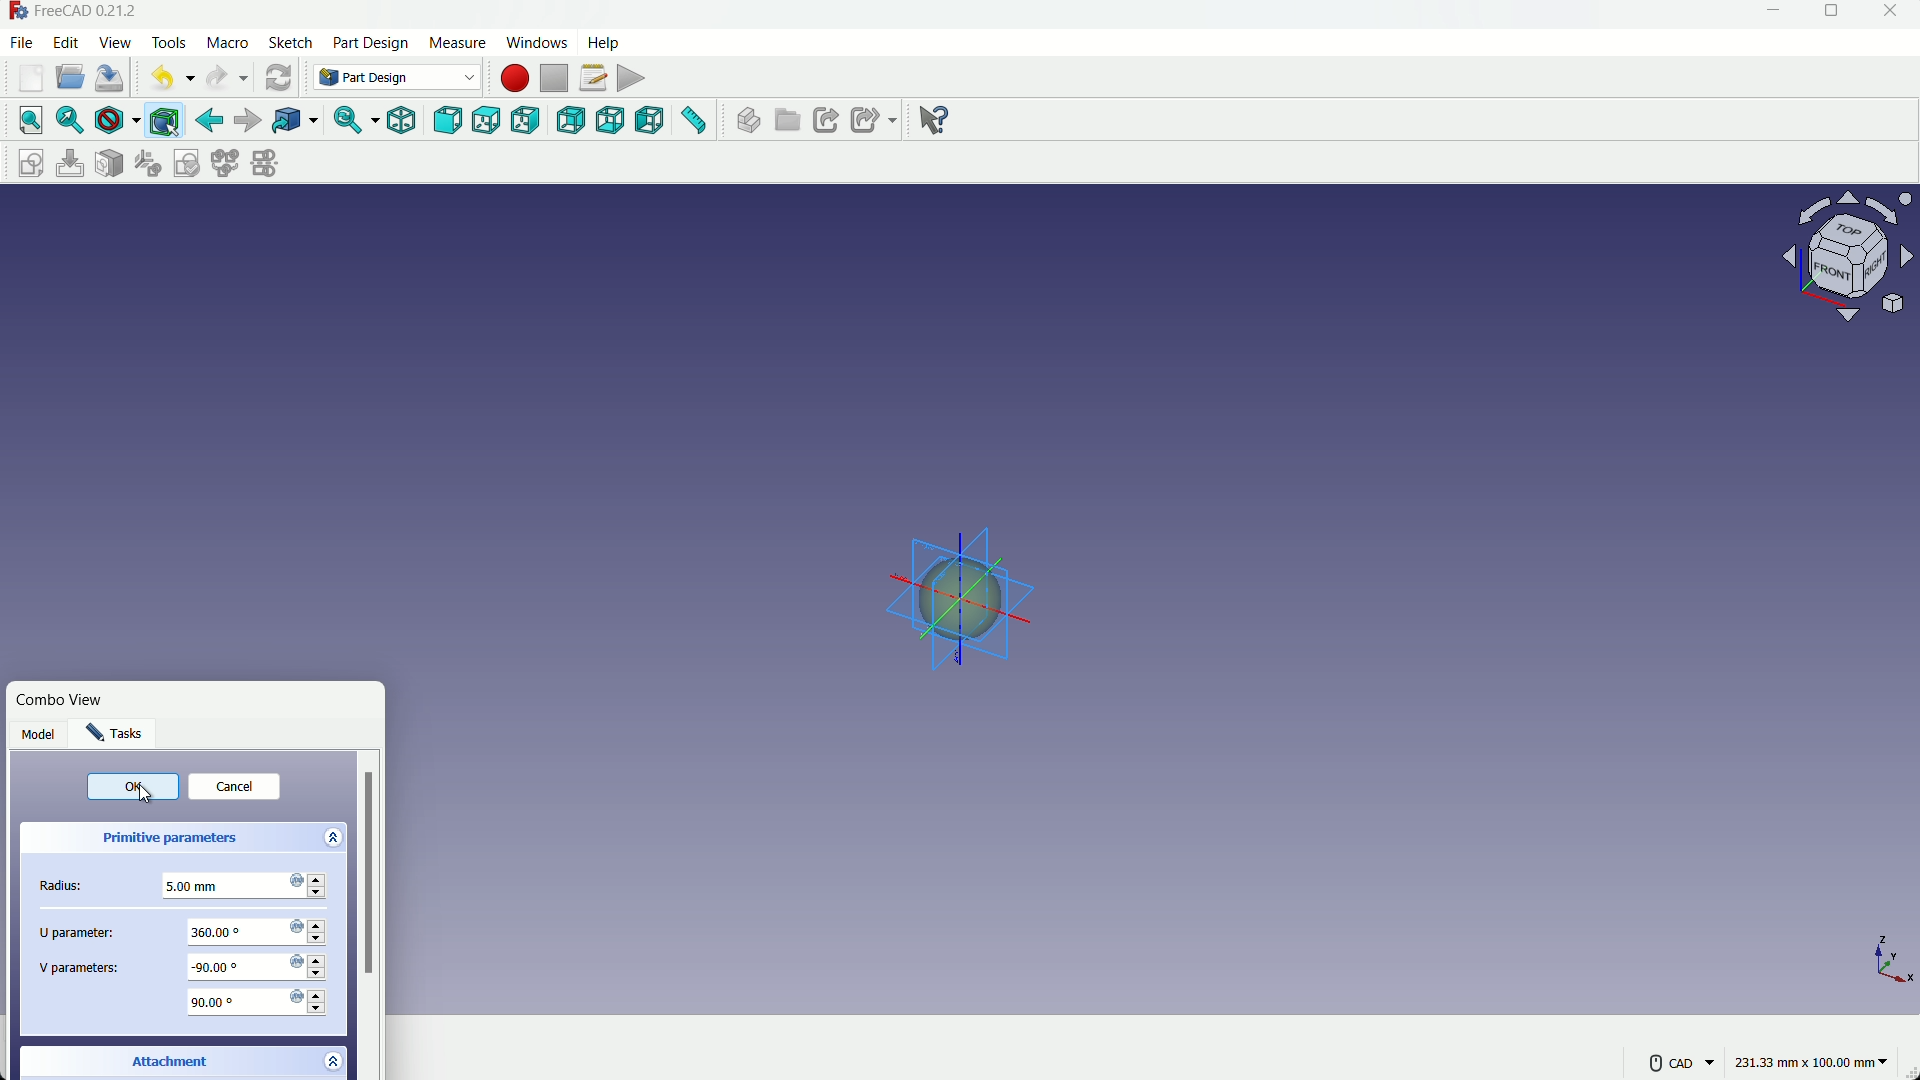  I want to click on bottom view, so click(611, 120).